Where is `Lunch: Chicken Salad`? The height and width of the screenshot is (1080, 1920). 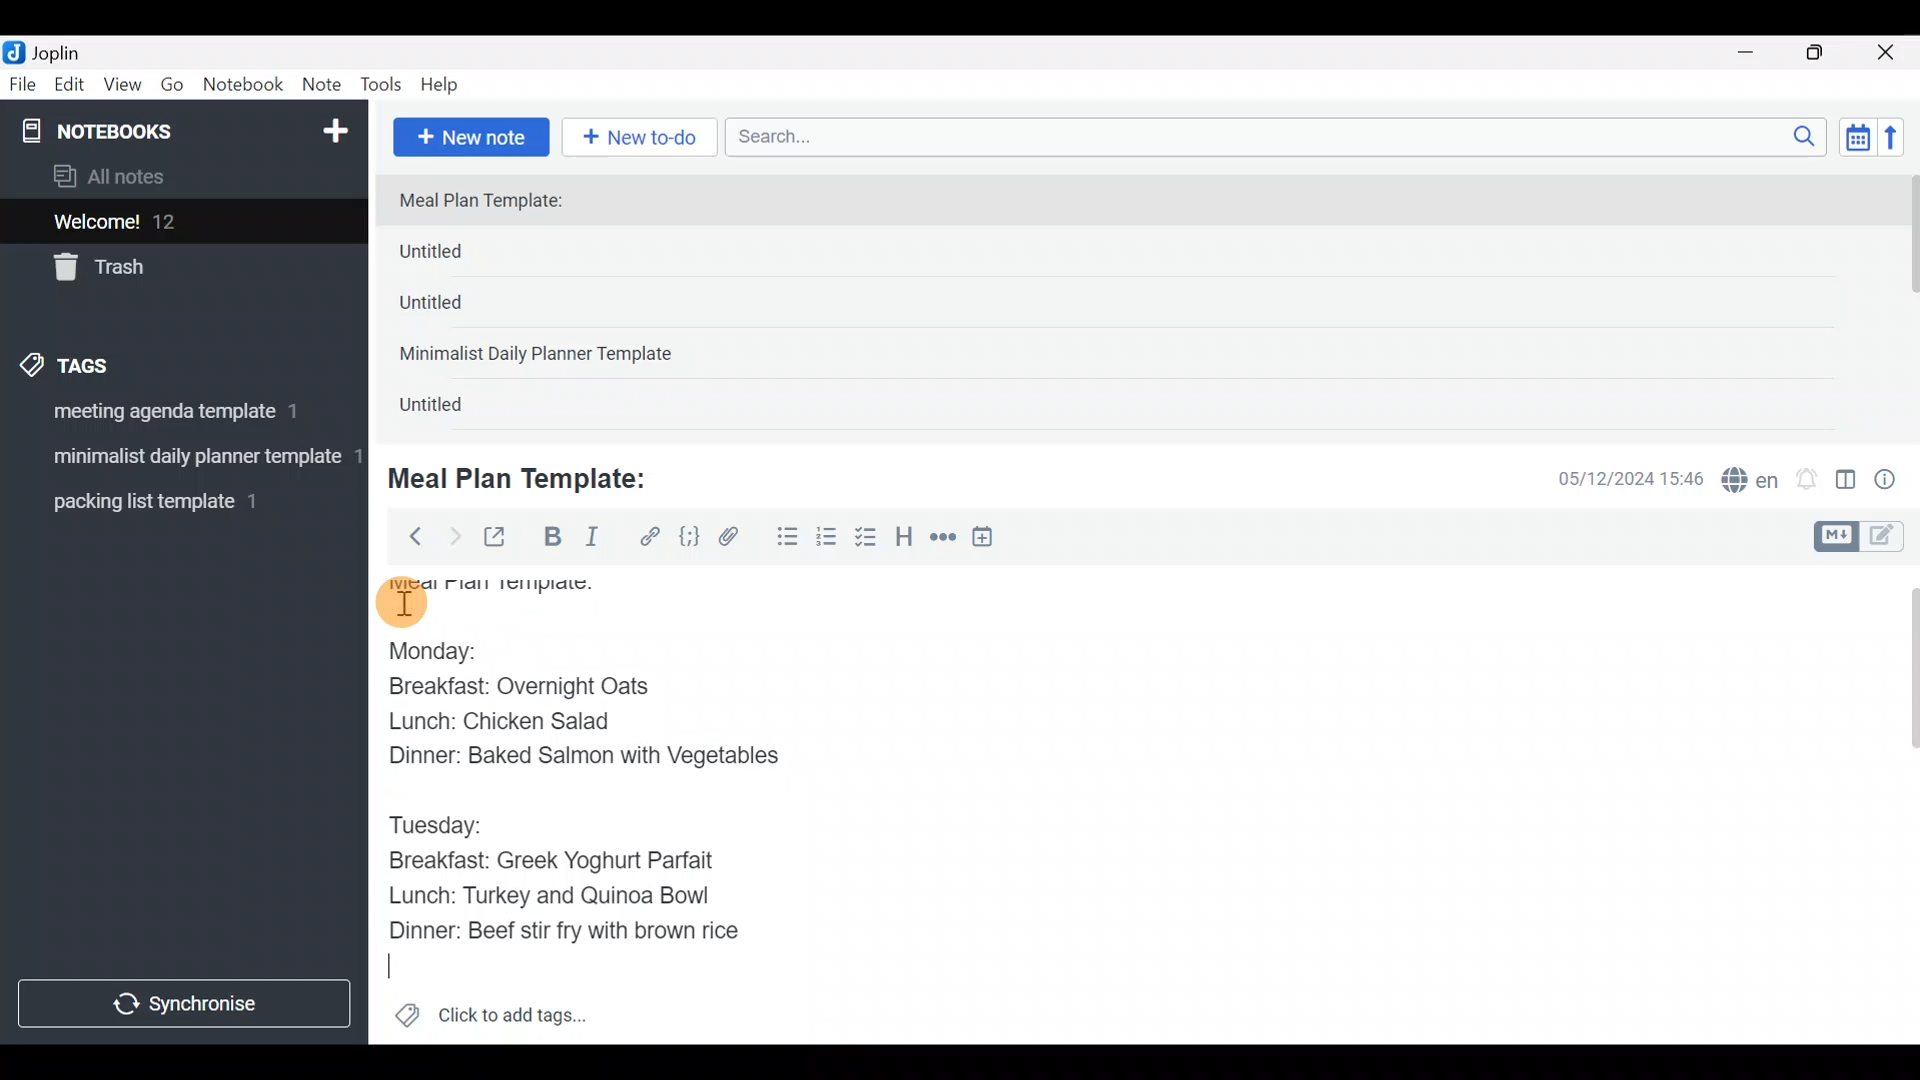 Lunch: Chicken Salad is located at coordinates (501, 722).